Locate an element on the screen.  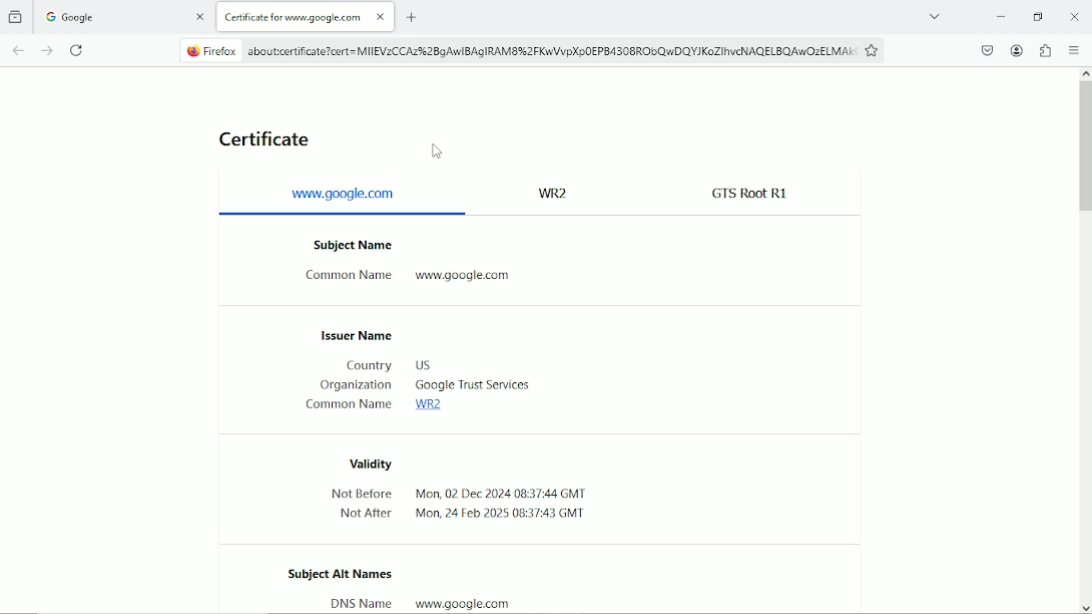
Subject name is located at coordinates (352, 246).